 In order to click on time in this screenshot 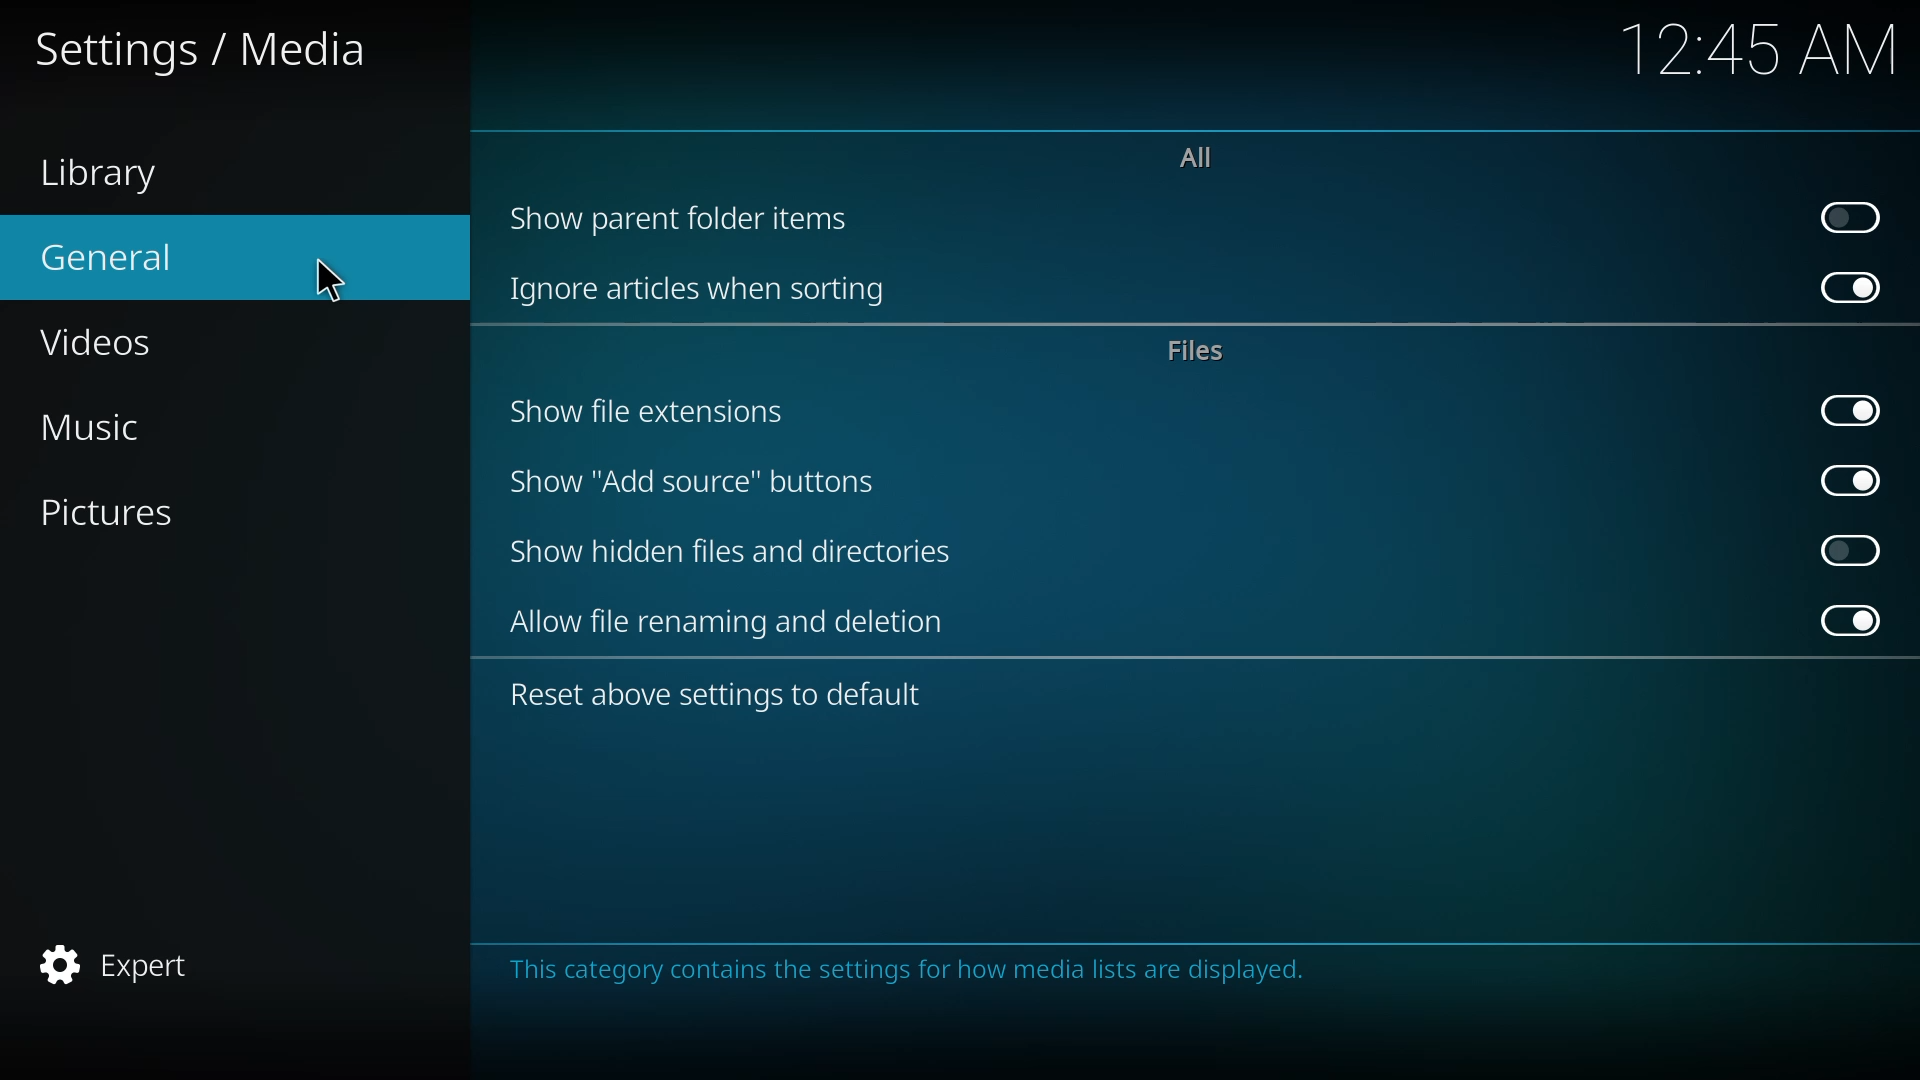, I will do `click(1762, 46)`.